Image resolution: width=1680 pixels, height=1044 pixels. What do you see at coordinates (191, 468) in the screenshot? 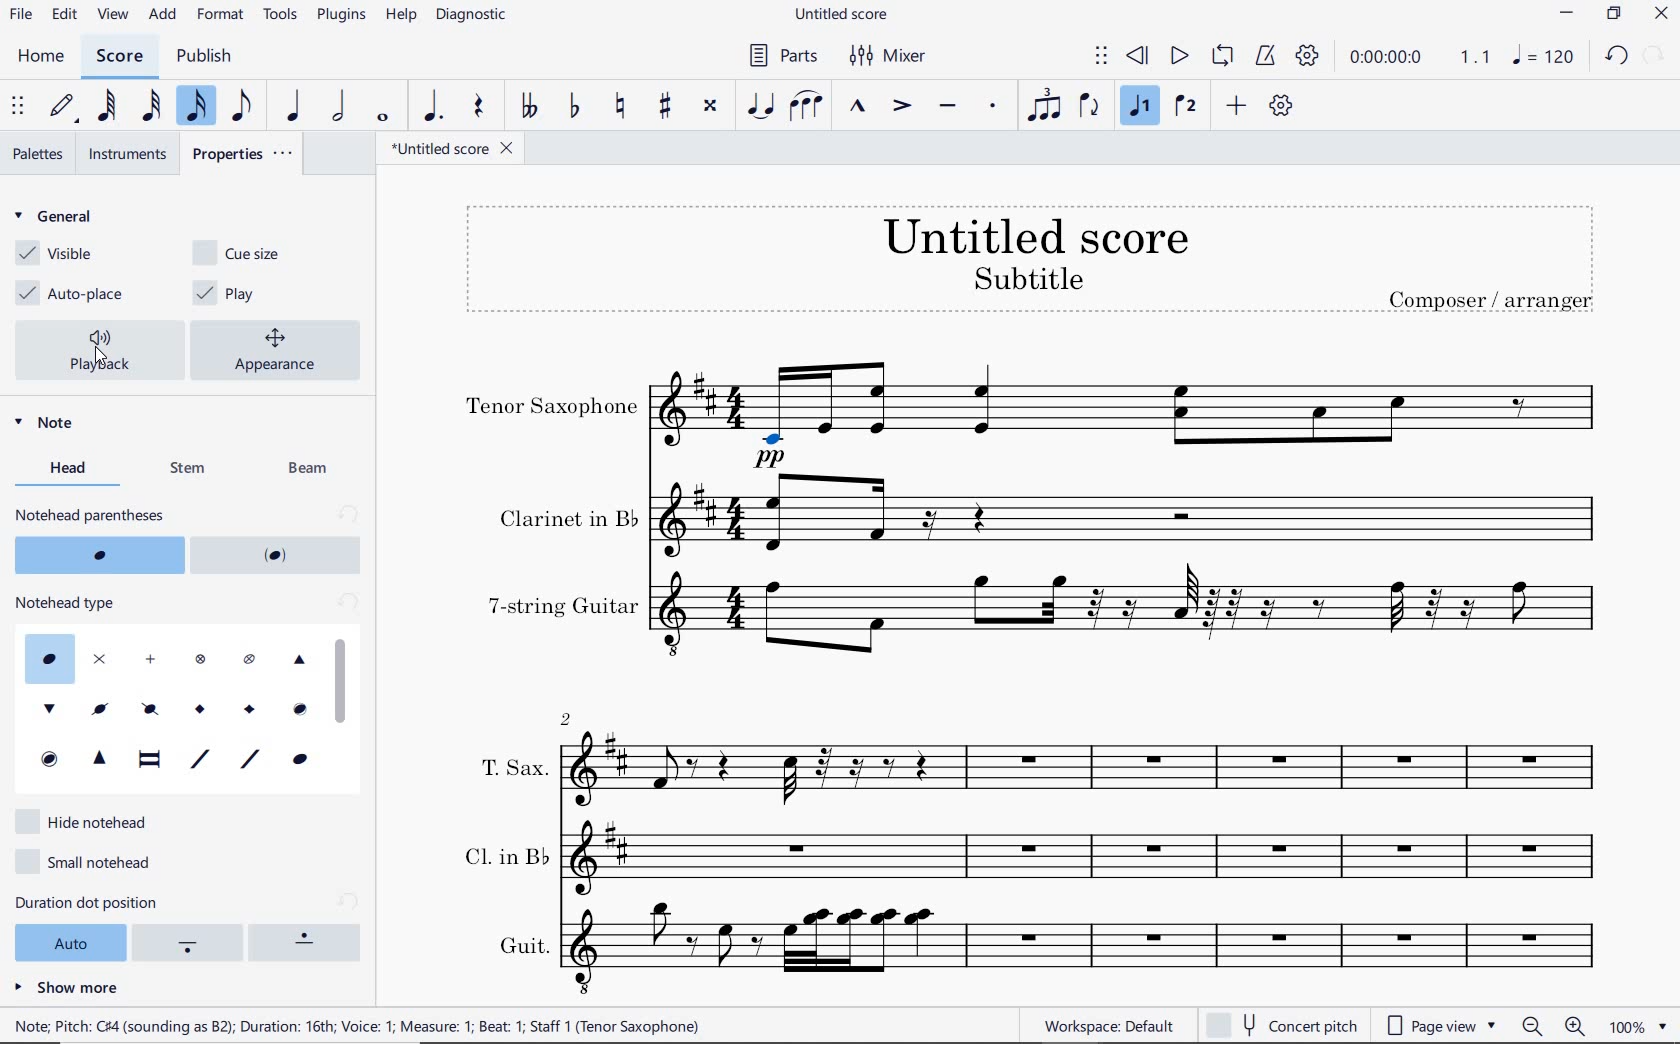
I see `stem` at bounding box center [191, 468].